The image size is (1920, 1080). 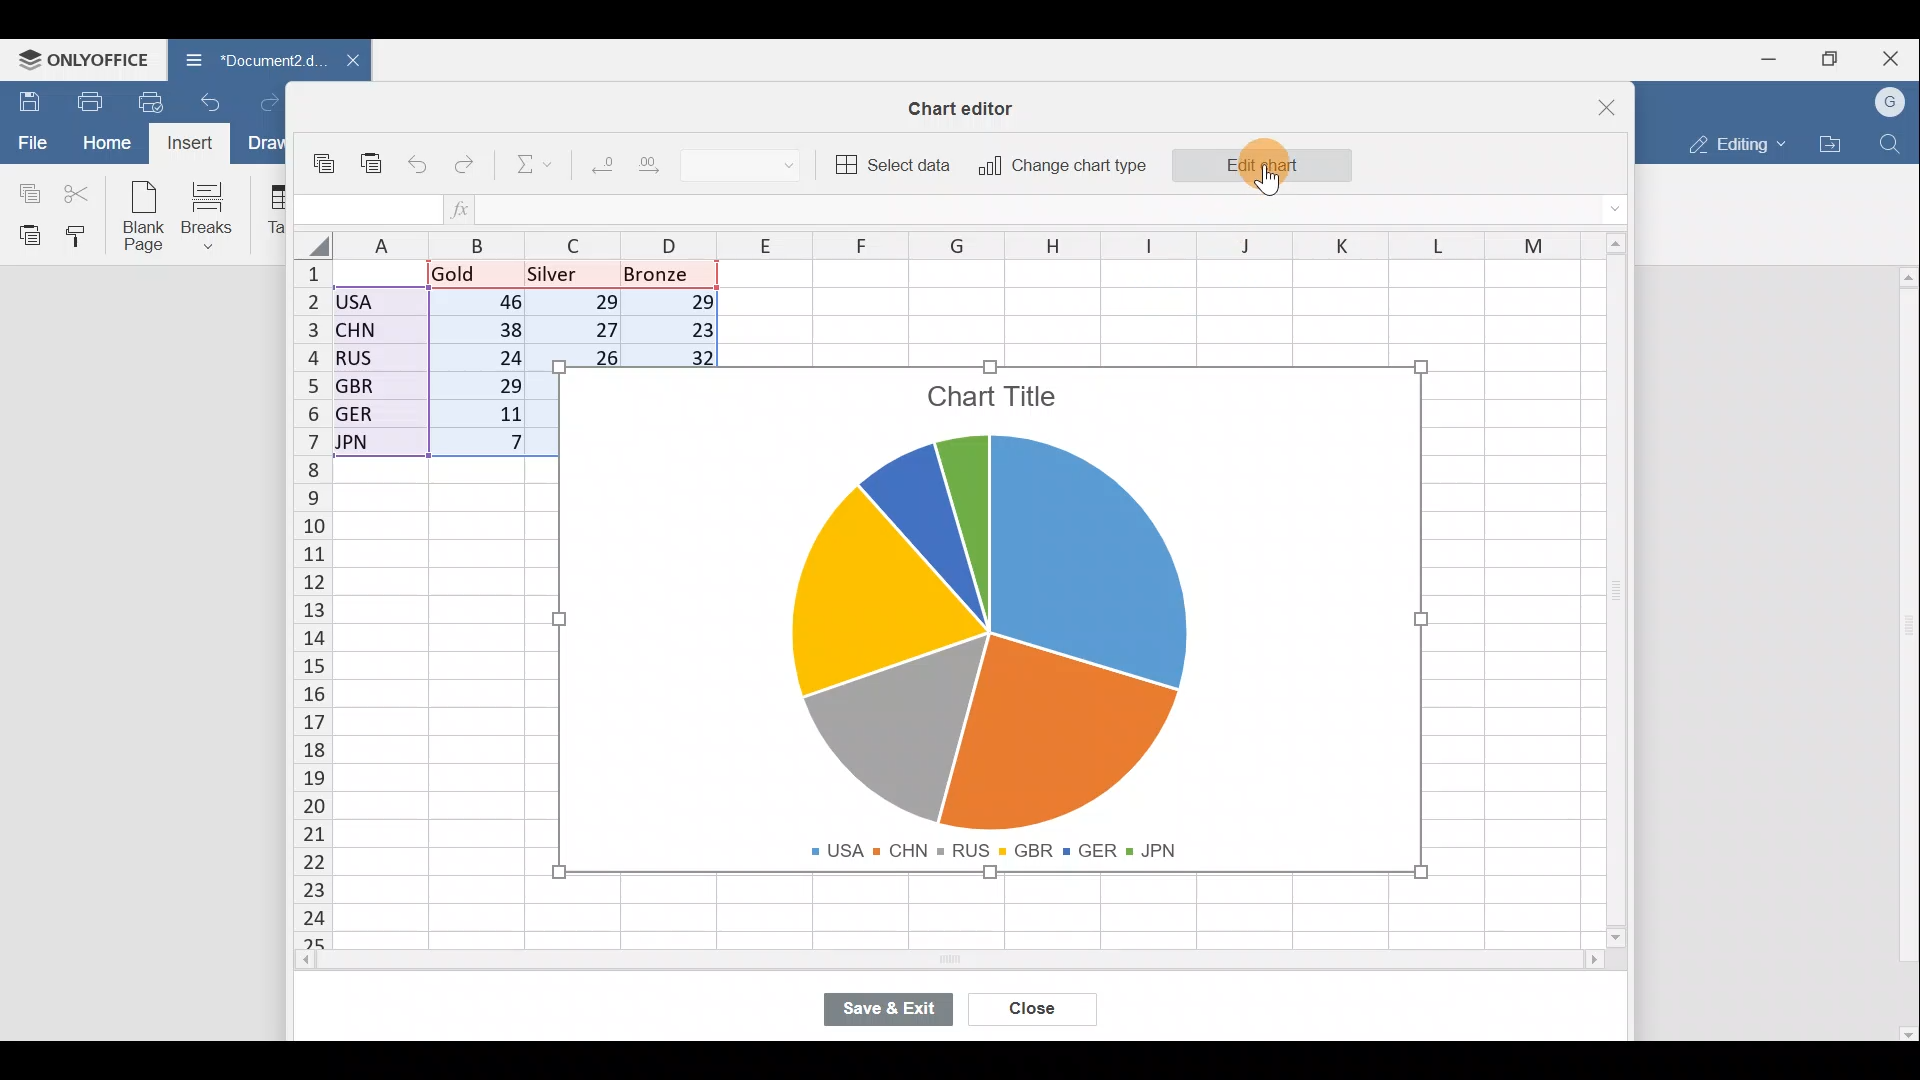 I want to click on Decrease decimal, so click(x=601, y=160).